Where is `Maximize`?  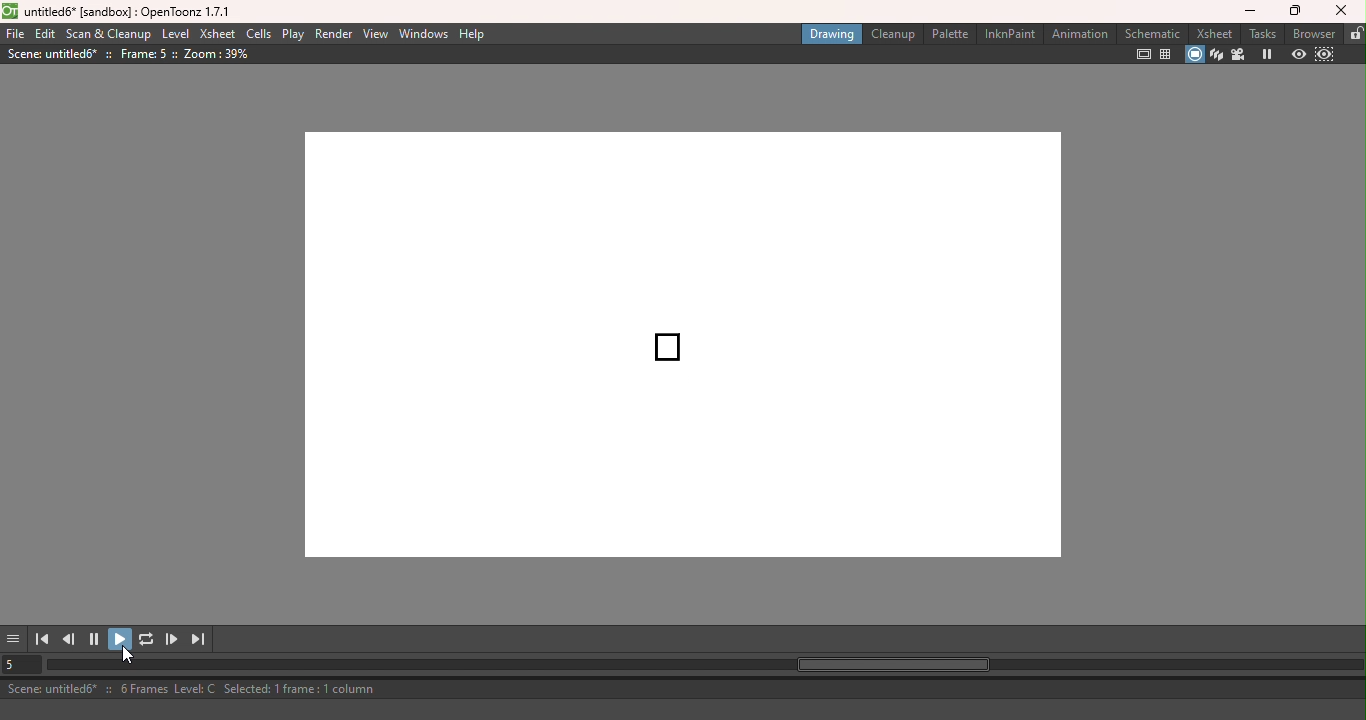
Maximize is located at coordinates (1289, 9).